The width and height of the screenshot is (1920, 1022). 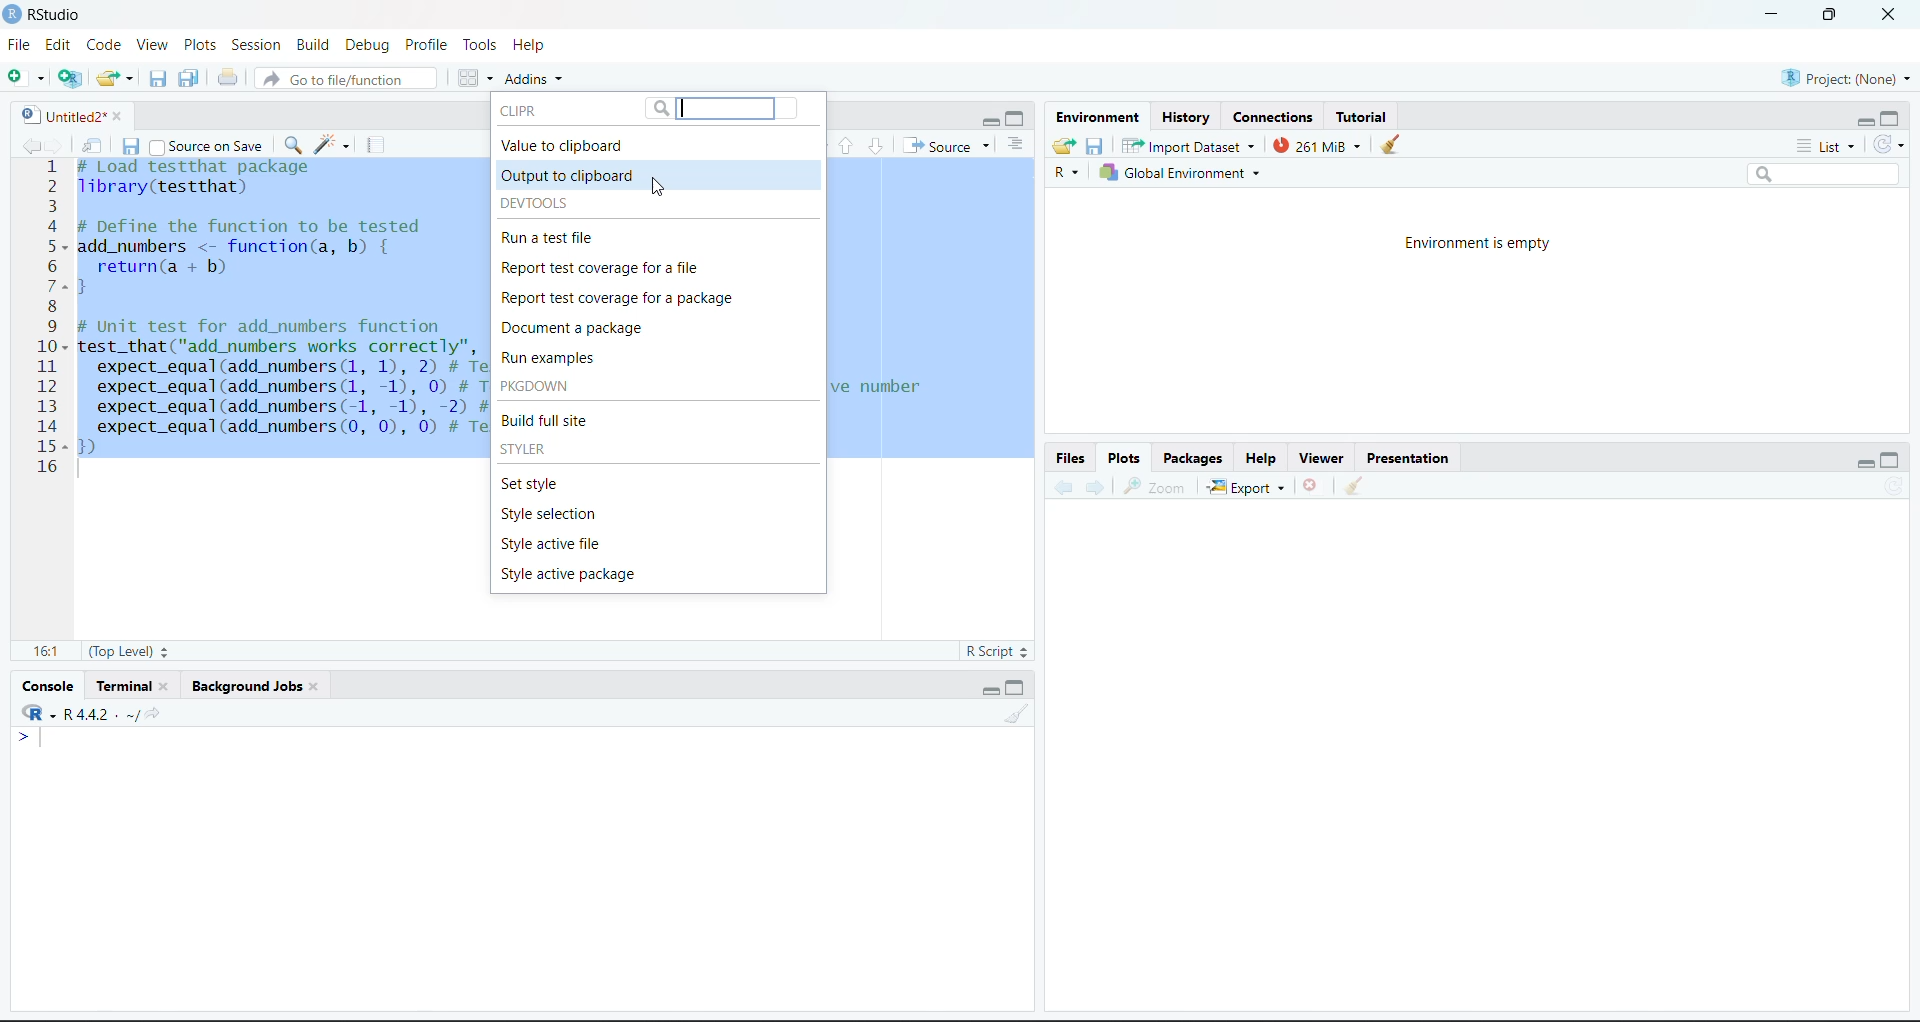 What do you see at coordinates (601, 269) in the screenshot?
I see `Report test coverage for a file` at bounding box center [601, 269].